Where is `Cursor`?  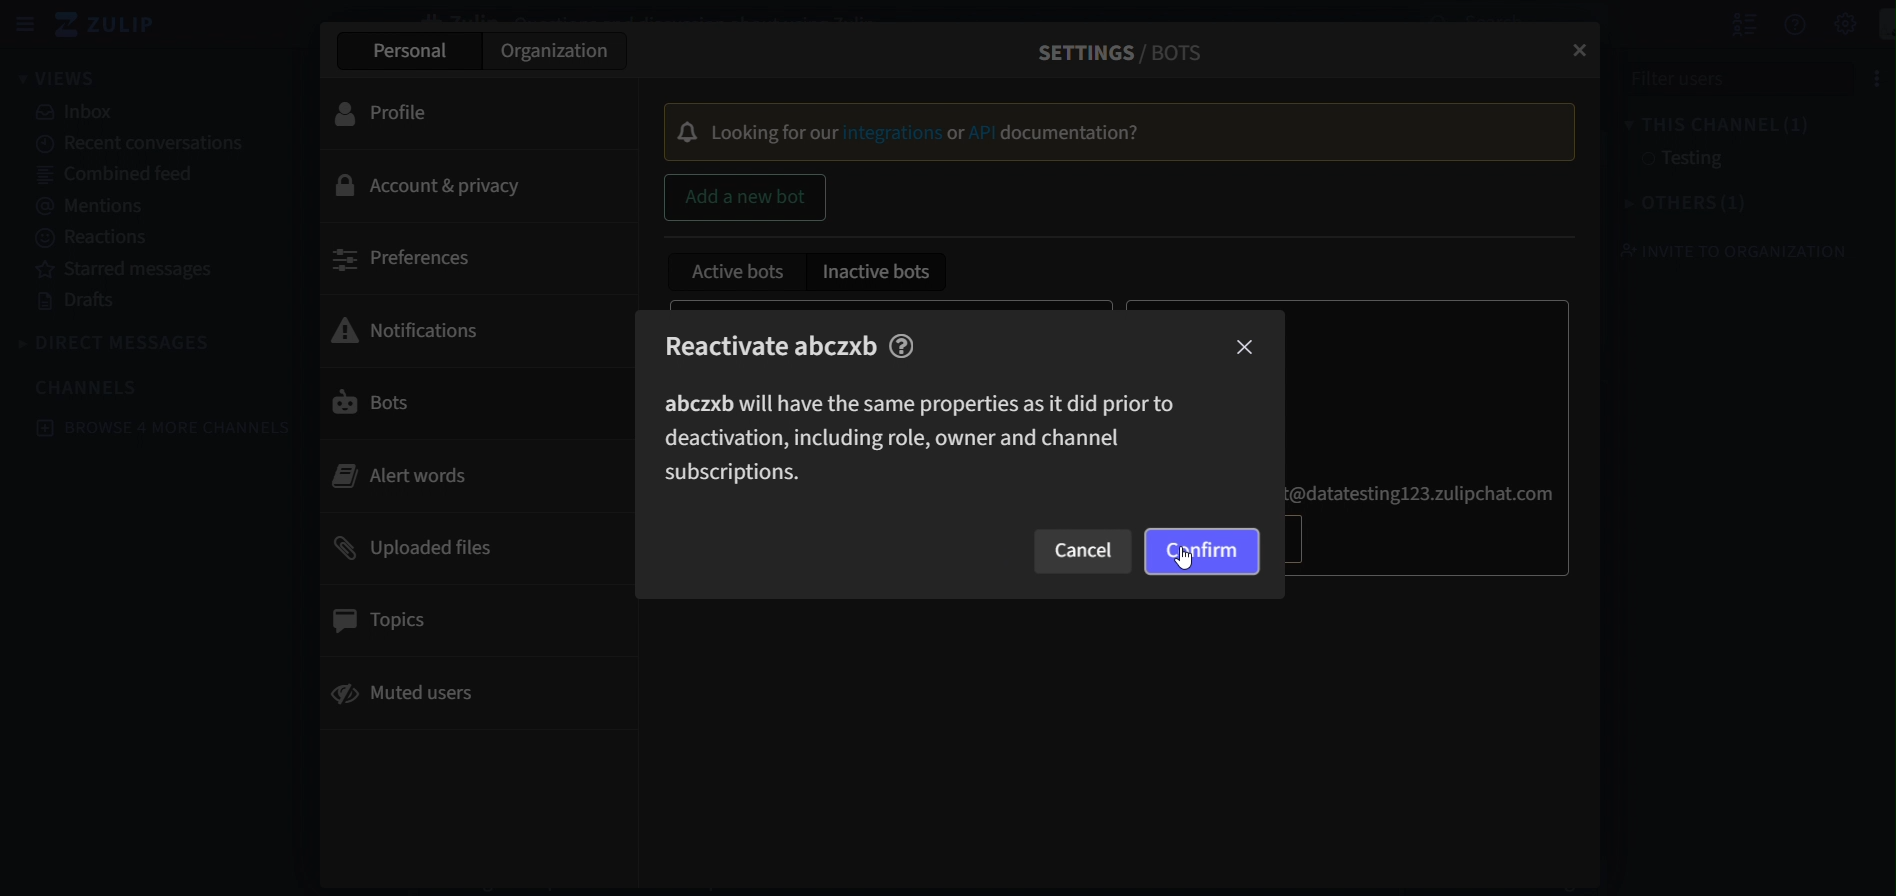
Cursor is located at coordinates (1187, 561).